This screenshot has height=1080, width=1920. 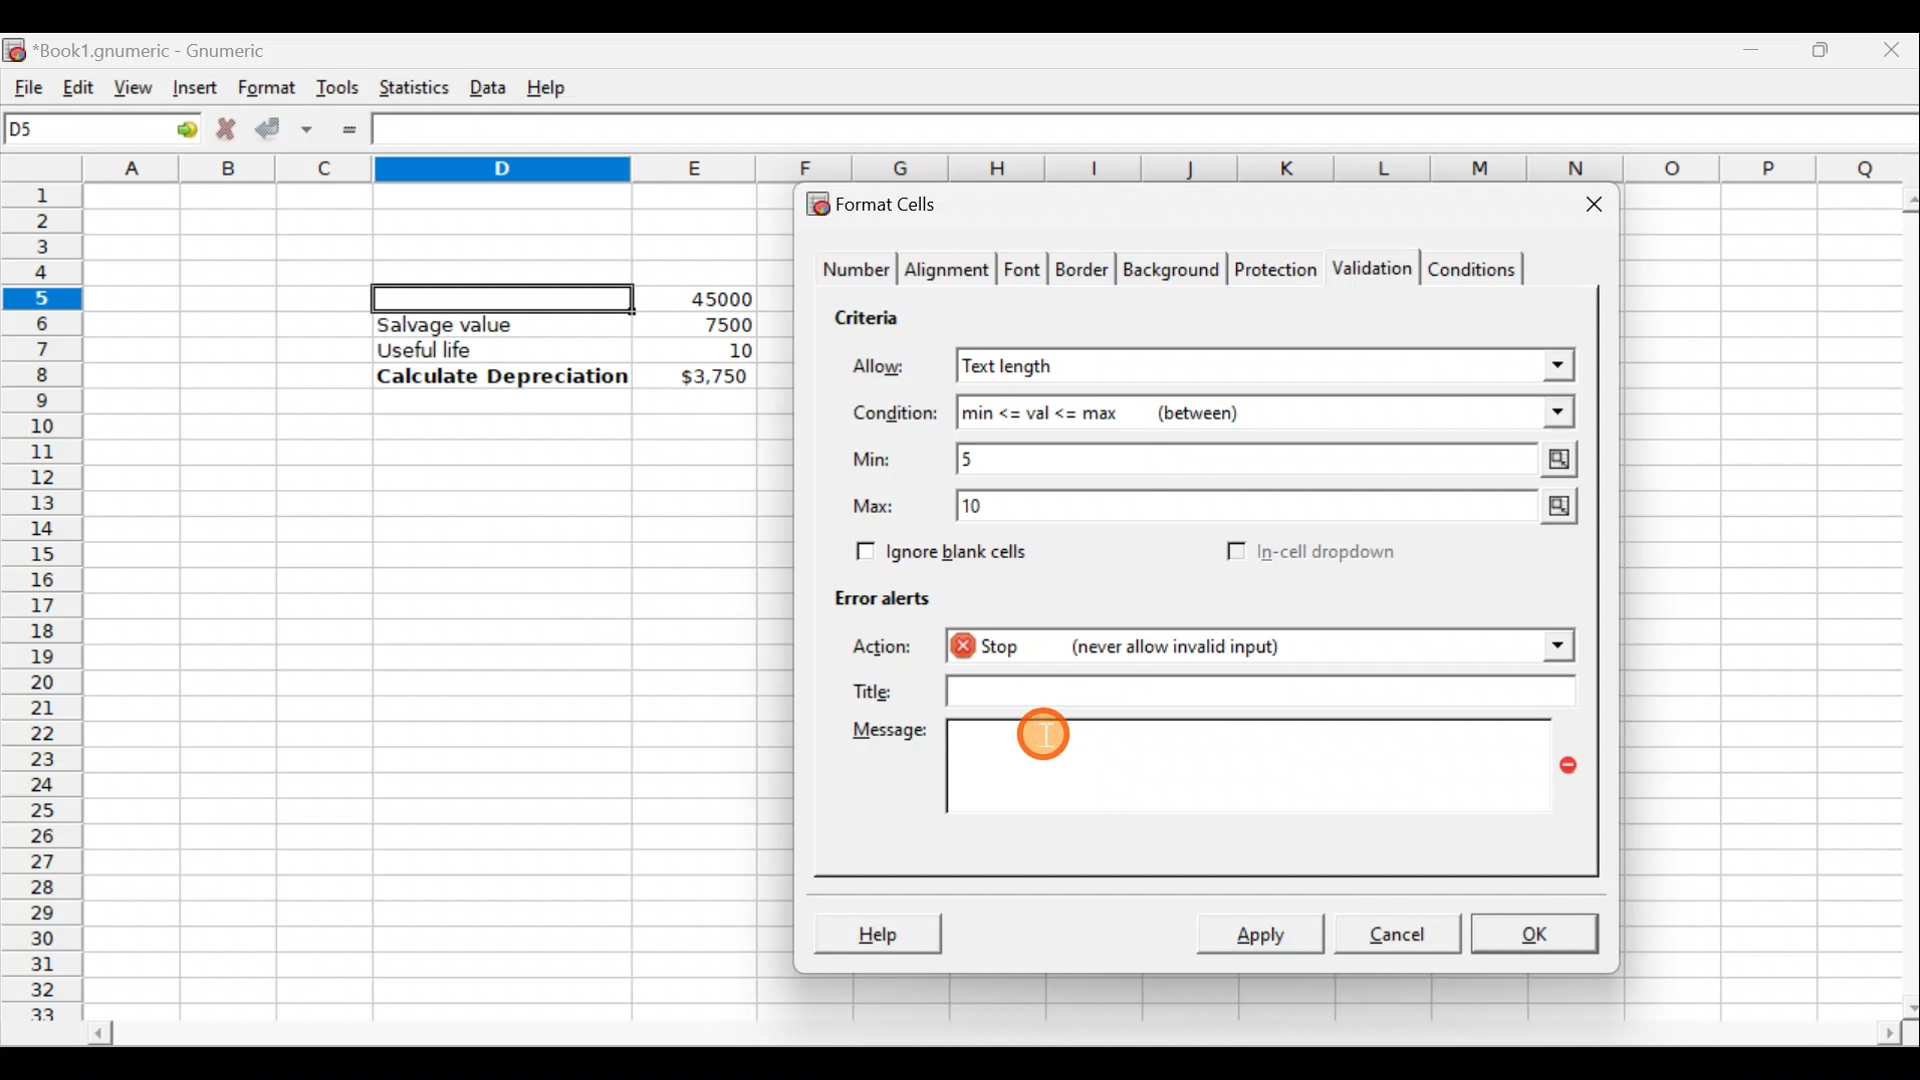 What do you see at coordinates (877, 932) in the screenshot?
I see `Help` at bounding box center [877, 932].